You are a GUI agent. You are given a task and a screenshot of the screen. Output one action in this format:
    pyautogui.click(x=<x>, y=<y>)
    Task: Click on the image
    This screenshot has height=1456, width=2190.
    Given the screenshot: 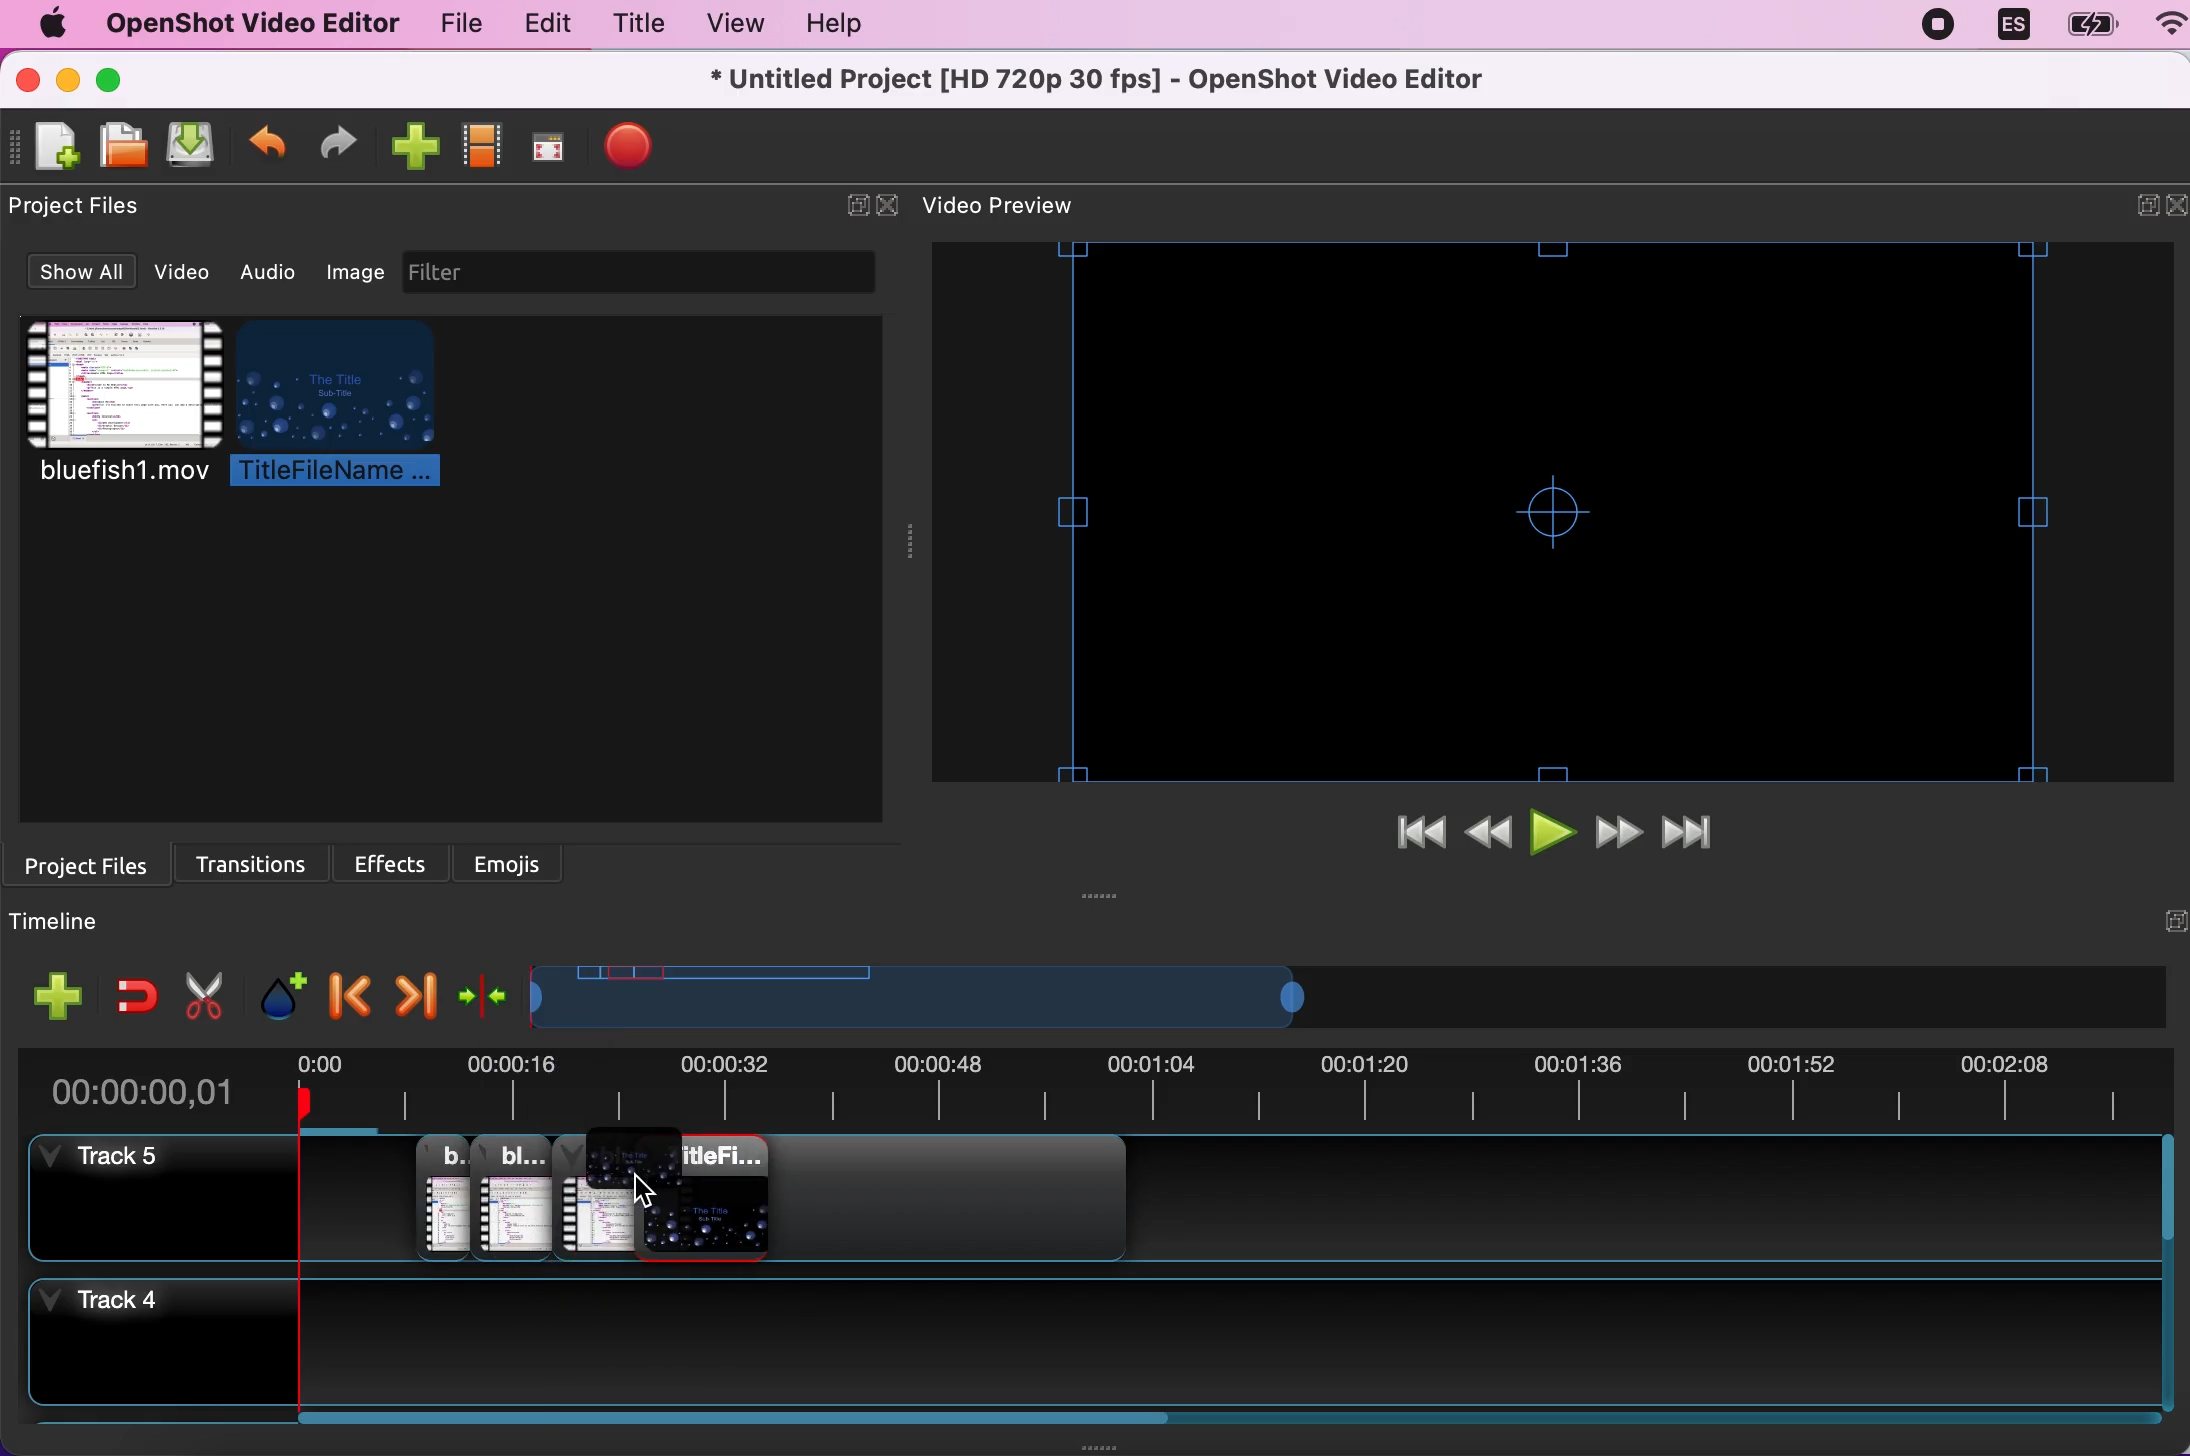 What is the action you would take?
    pyautogui.click(x=356, y=269)
    